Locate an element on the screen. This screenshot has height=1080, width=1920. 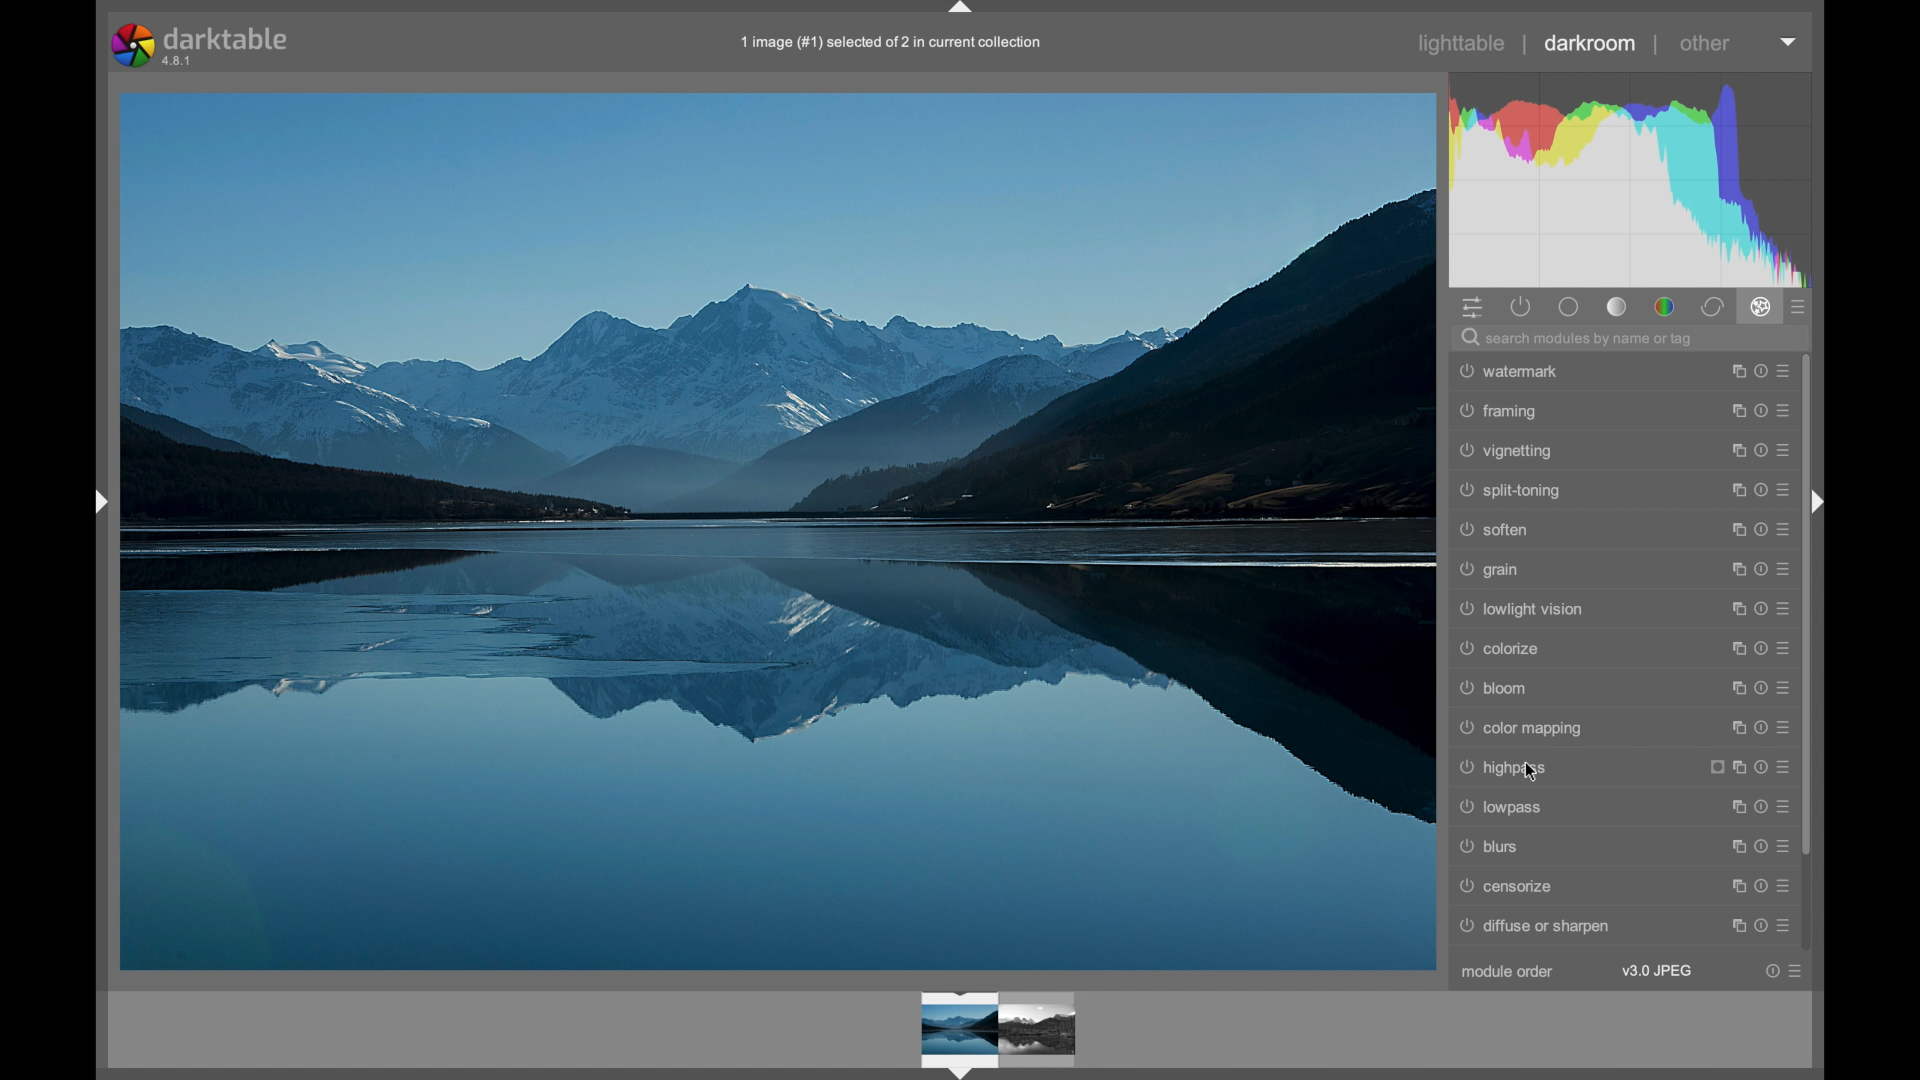
highpass is located at coordinates (1502, 768).